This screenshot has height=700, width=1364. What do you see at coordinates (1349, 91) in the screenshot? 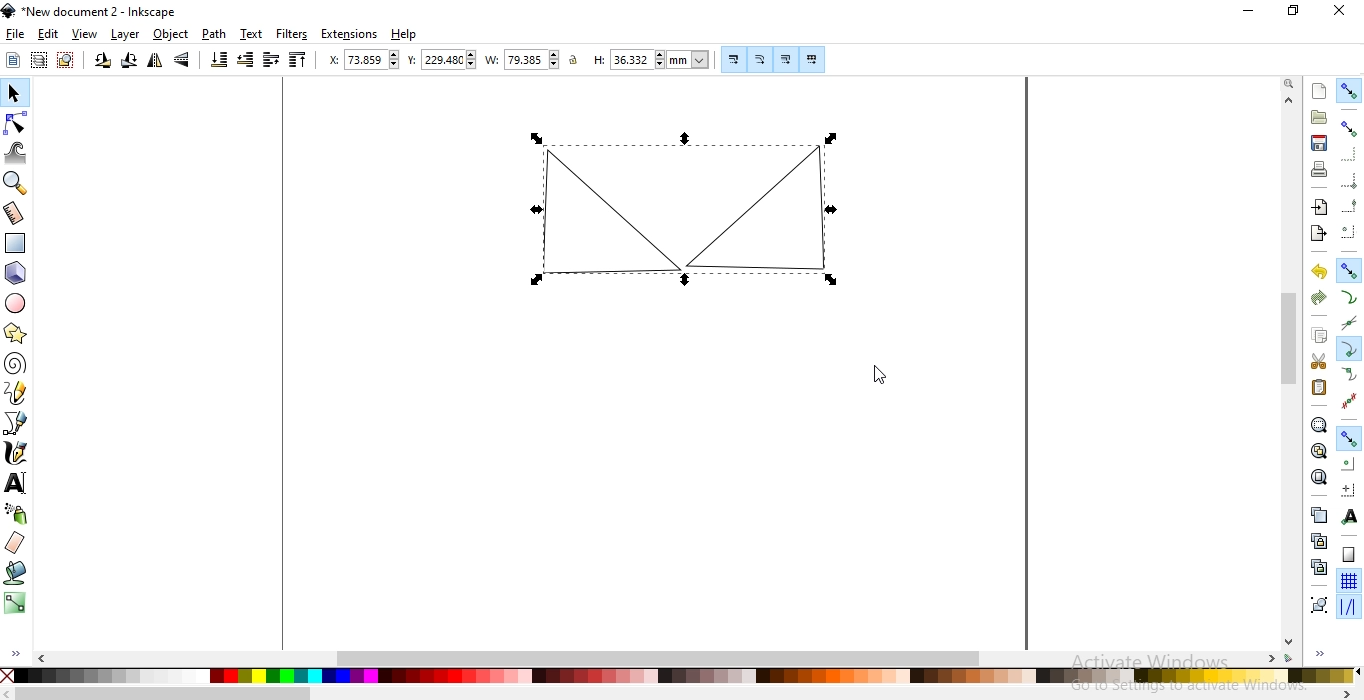
I see `enable snapping` at bounding box center [1349, 91].